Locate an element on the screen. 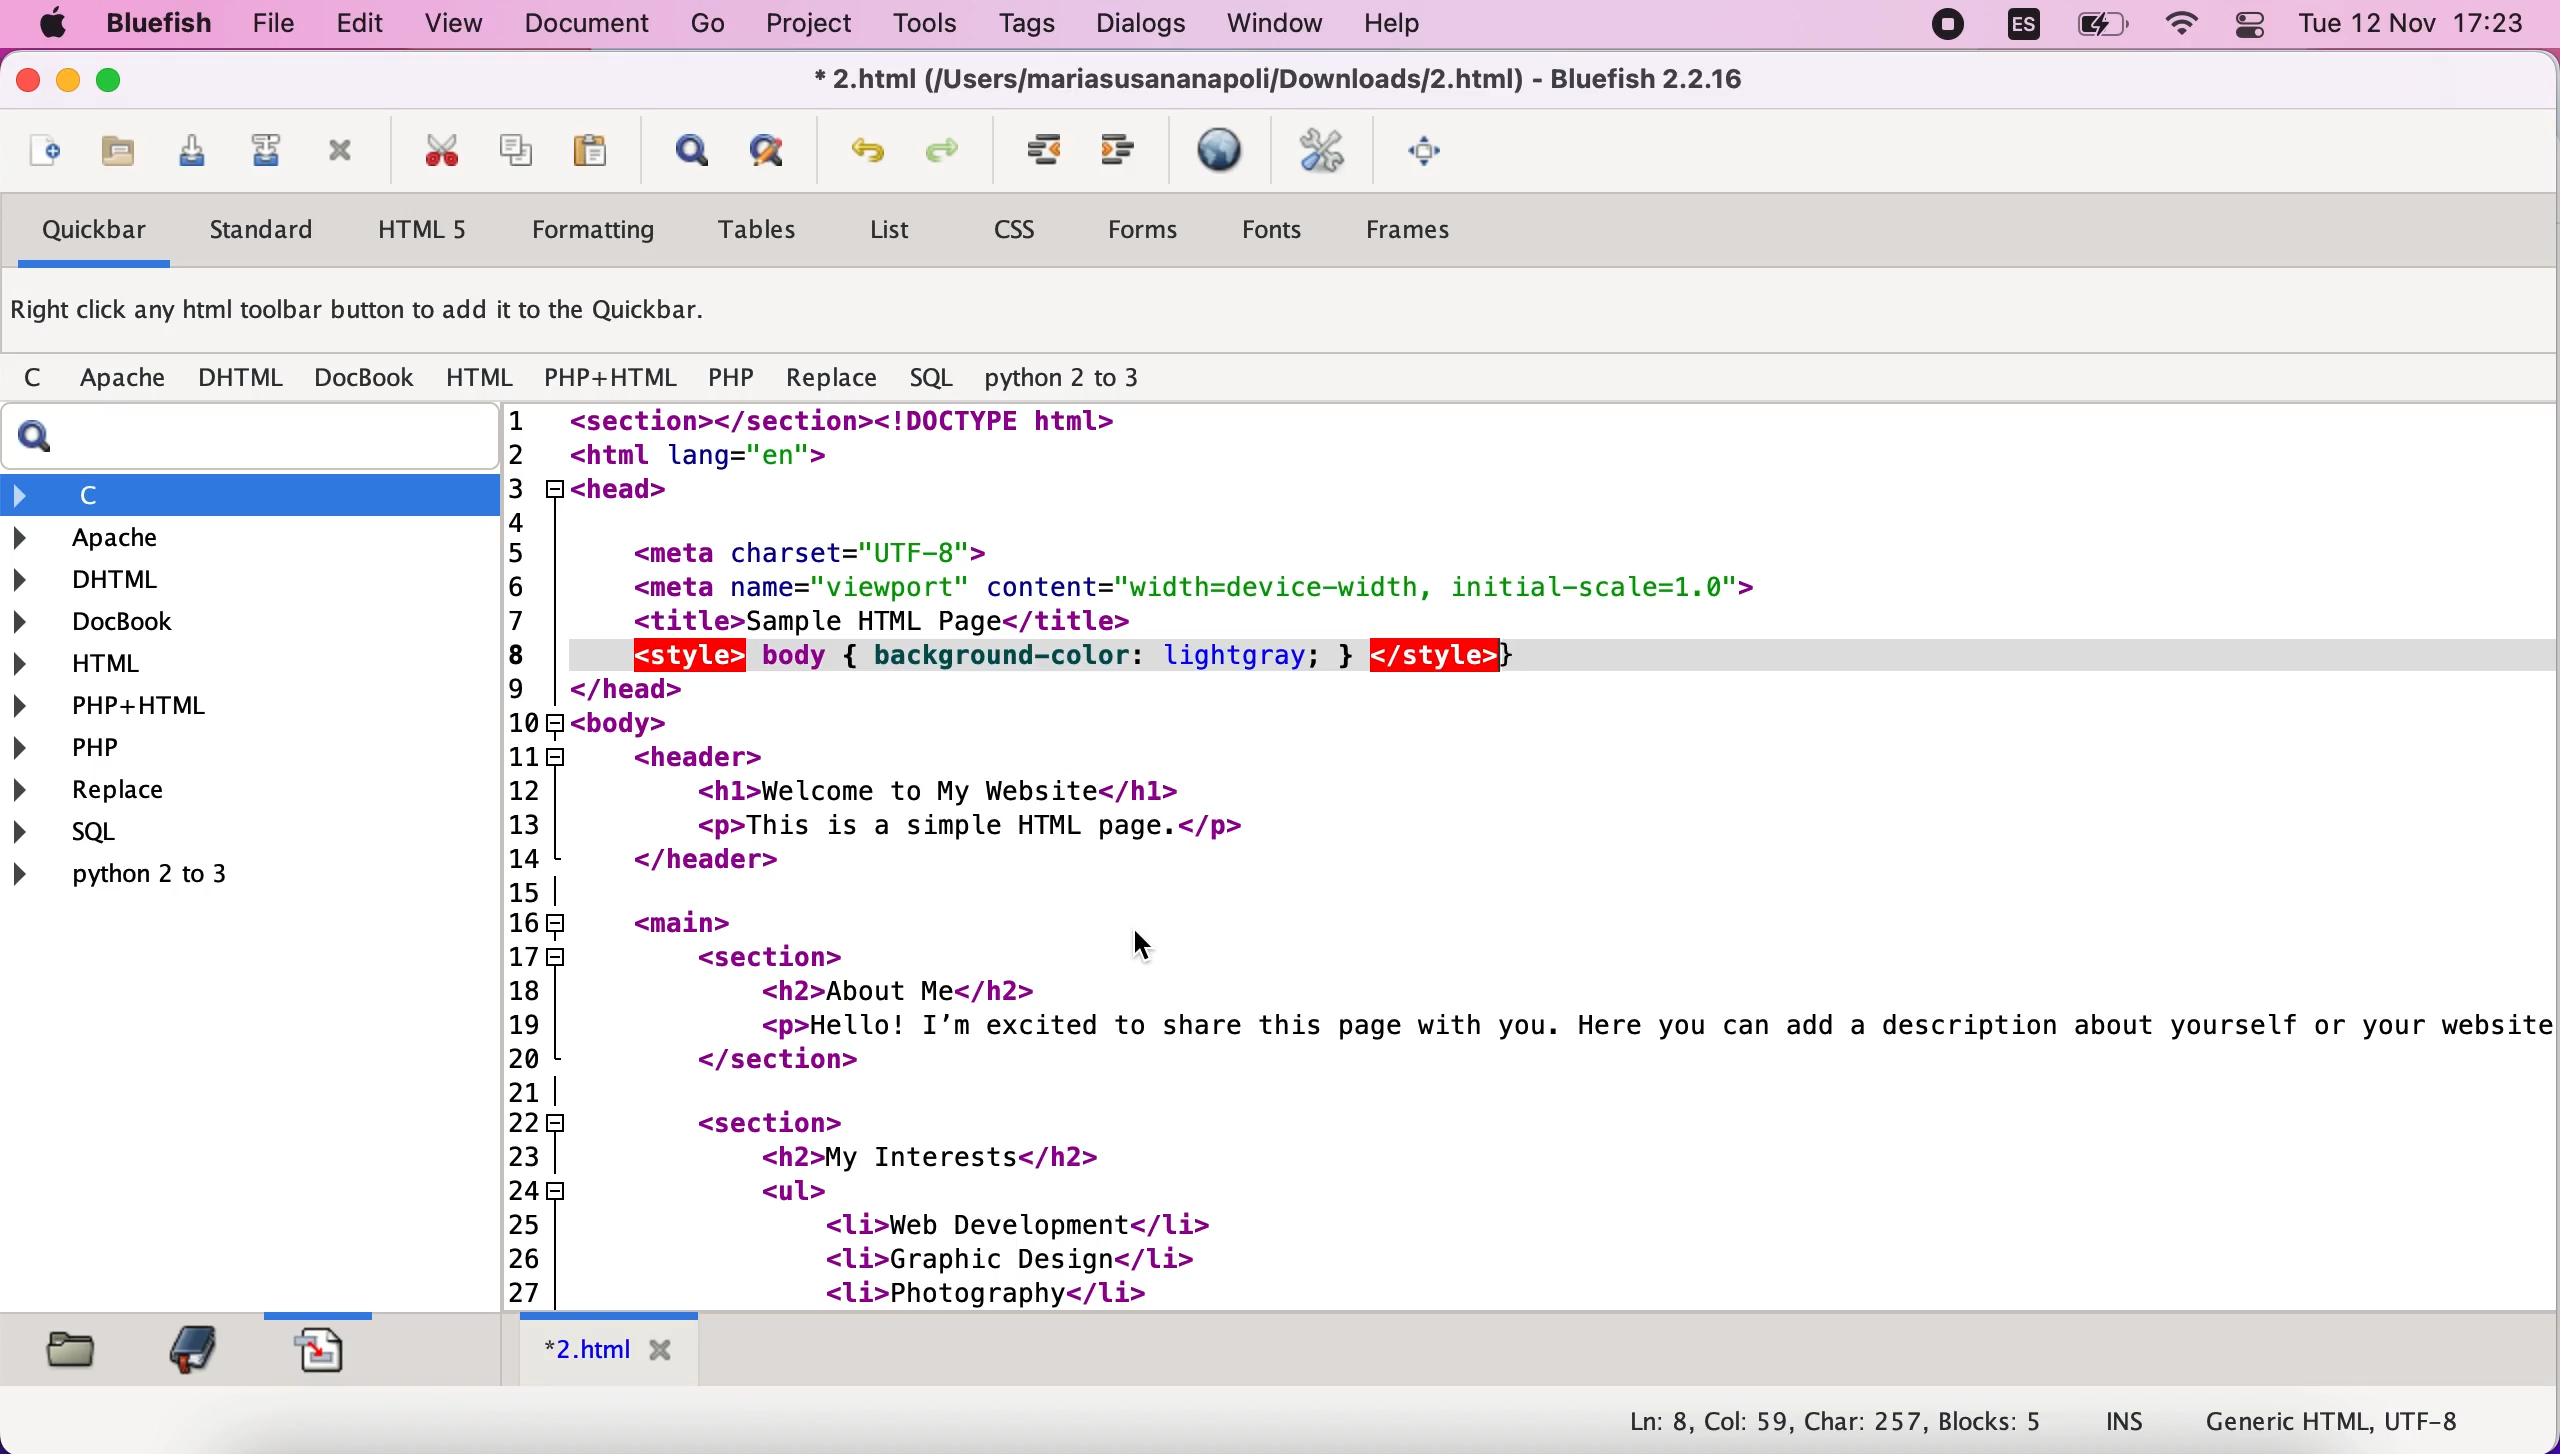  wifi is located at coordinates (2184, 29).